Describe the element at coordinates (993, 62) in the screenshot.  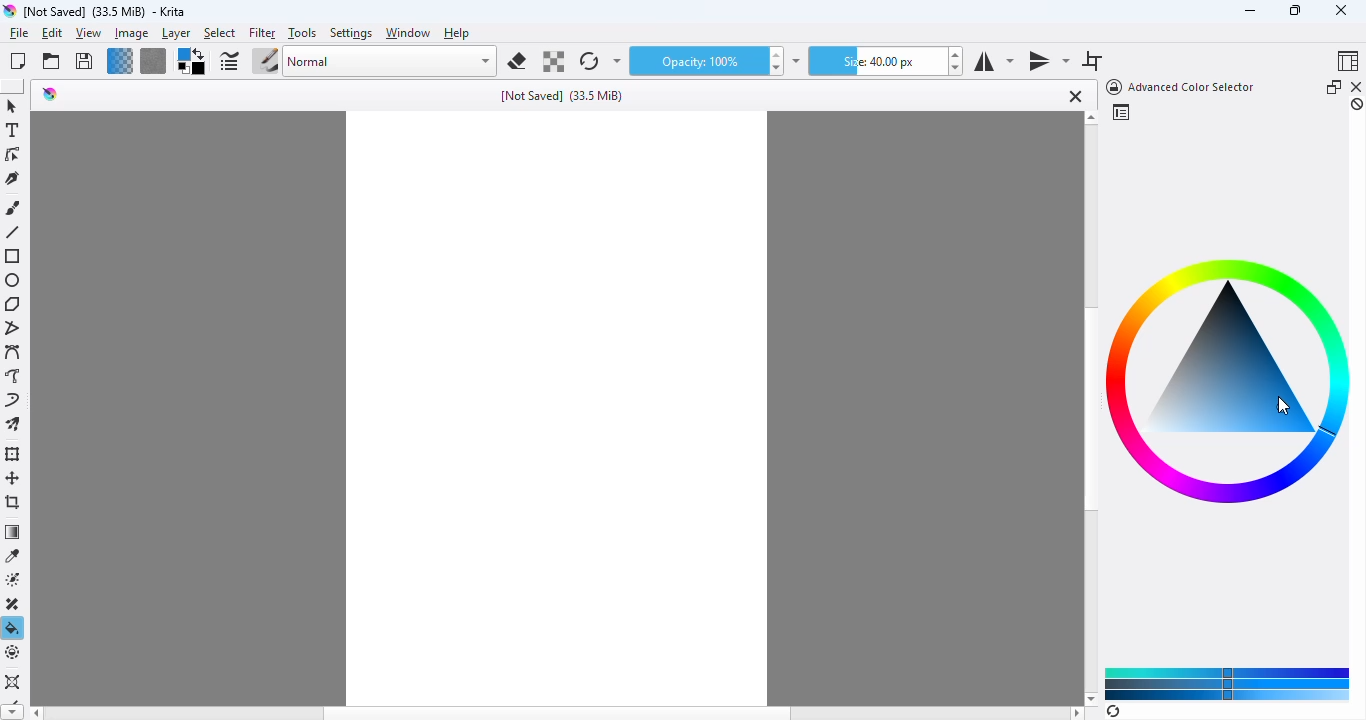
I see `horizontal mirror tool` at that location.